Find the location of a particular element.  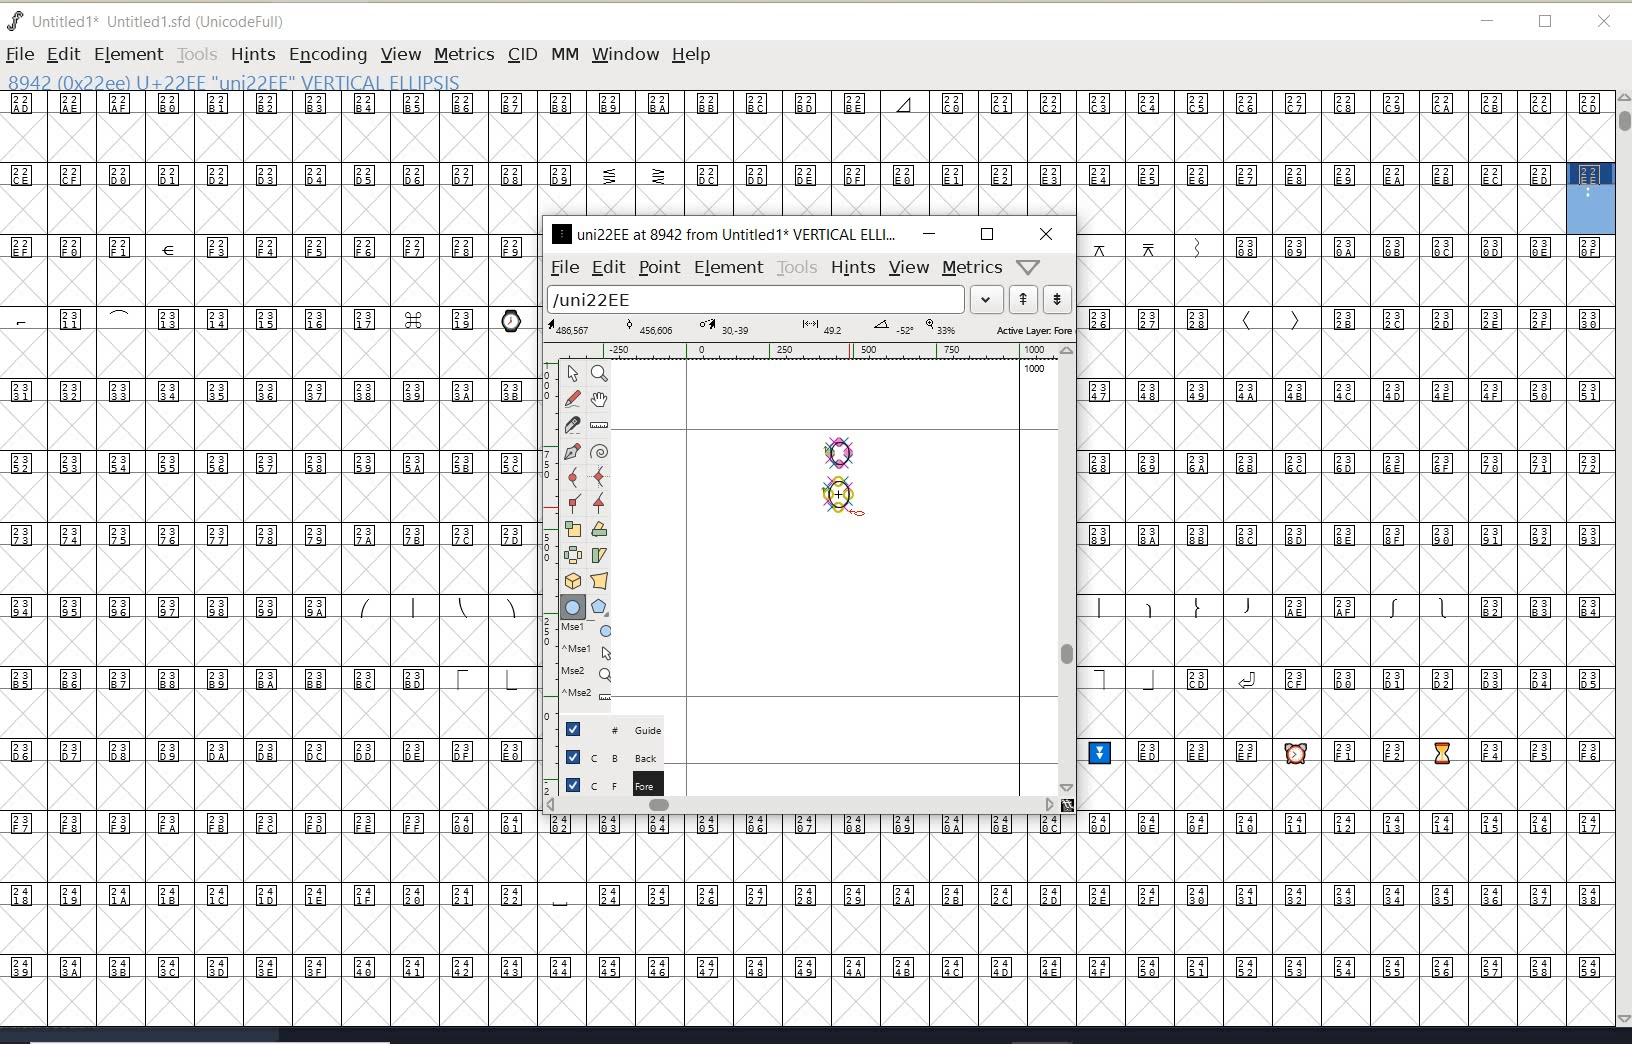

restore is located at coordinates (987, 234).